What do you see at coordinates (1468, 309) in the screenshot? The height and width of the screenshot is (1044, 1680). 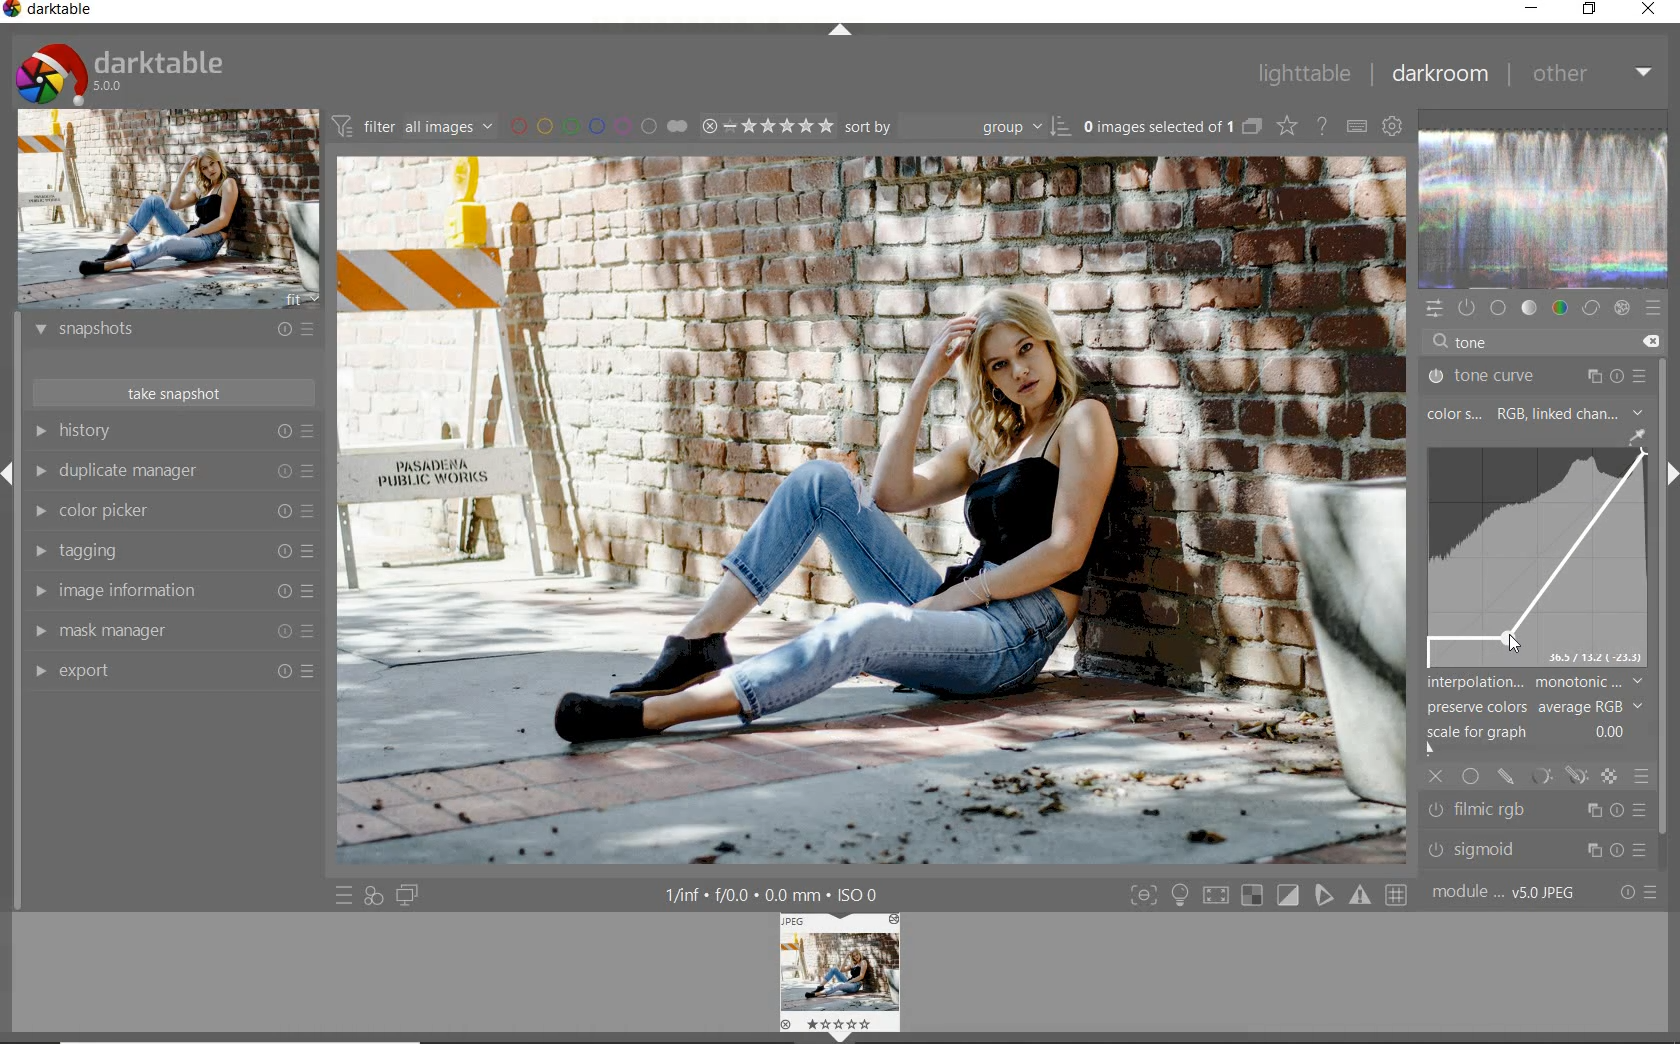 I see `show only active modules` at bounding box center [1468, 309].